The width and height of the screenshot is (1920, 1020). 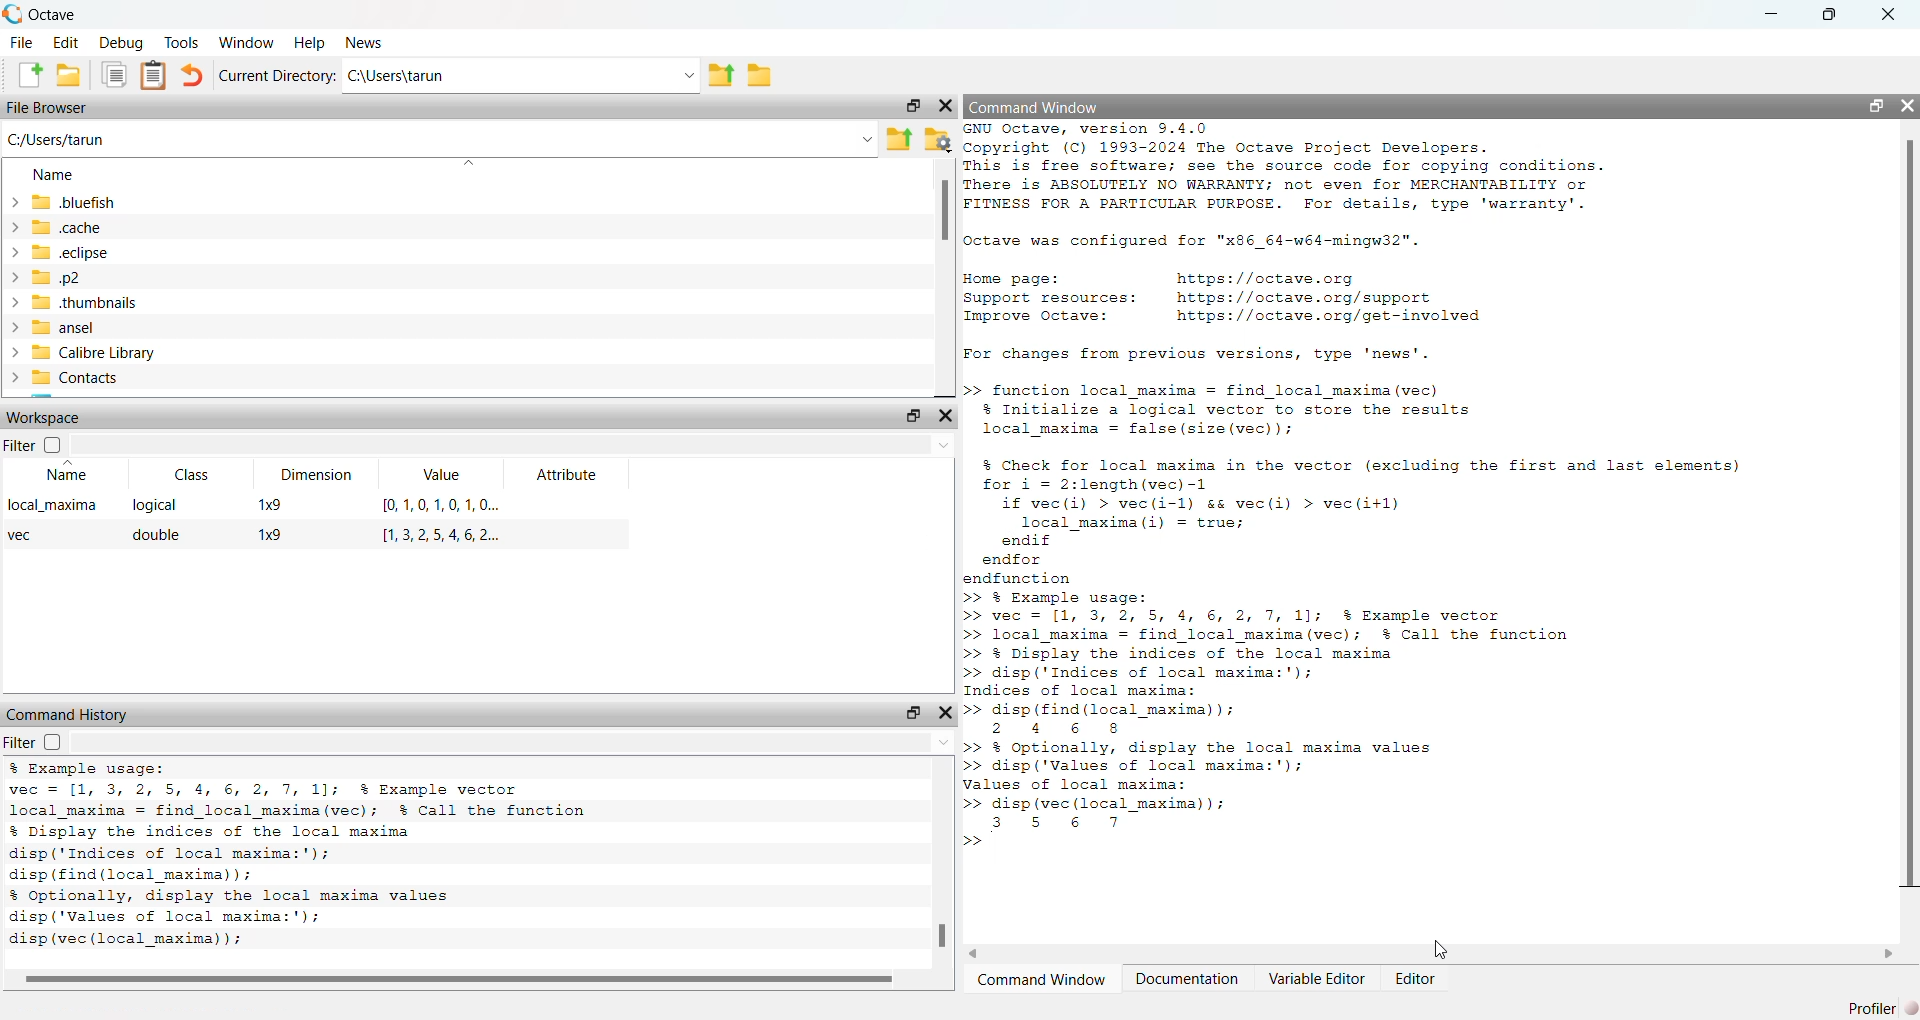 I want to click on Enter text to filter the workspace, so click(x=512, y=444).